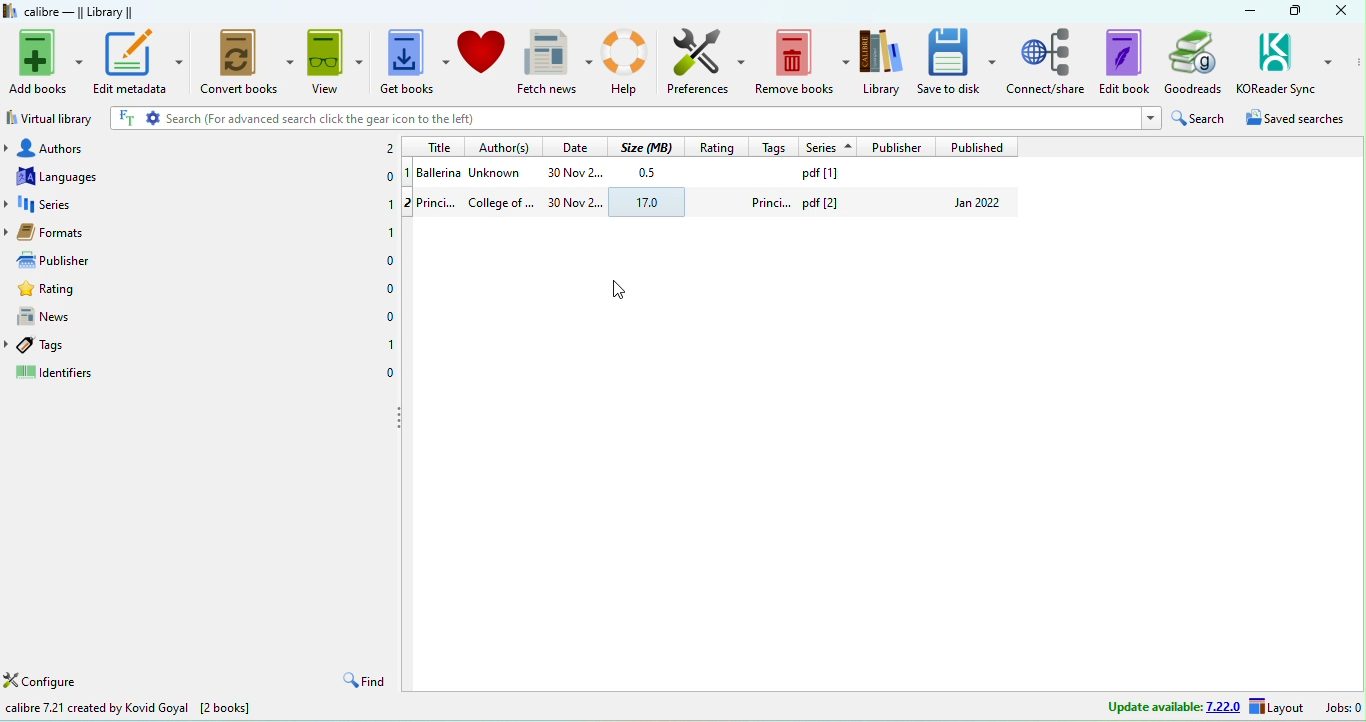 This screenshot has height=722, width=1366. What do you see at coordinates (1124, 61) in the screenshot?
I see `Edit book` at bounding box center [1124, 61].